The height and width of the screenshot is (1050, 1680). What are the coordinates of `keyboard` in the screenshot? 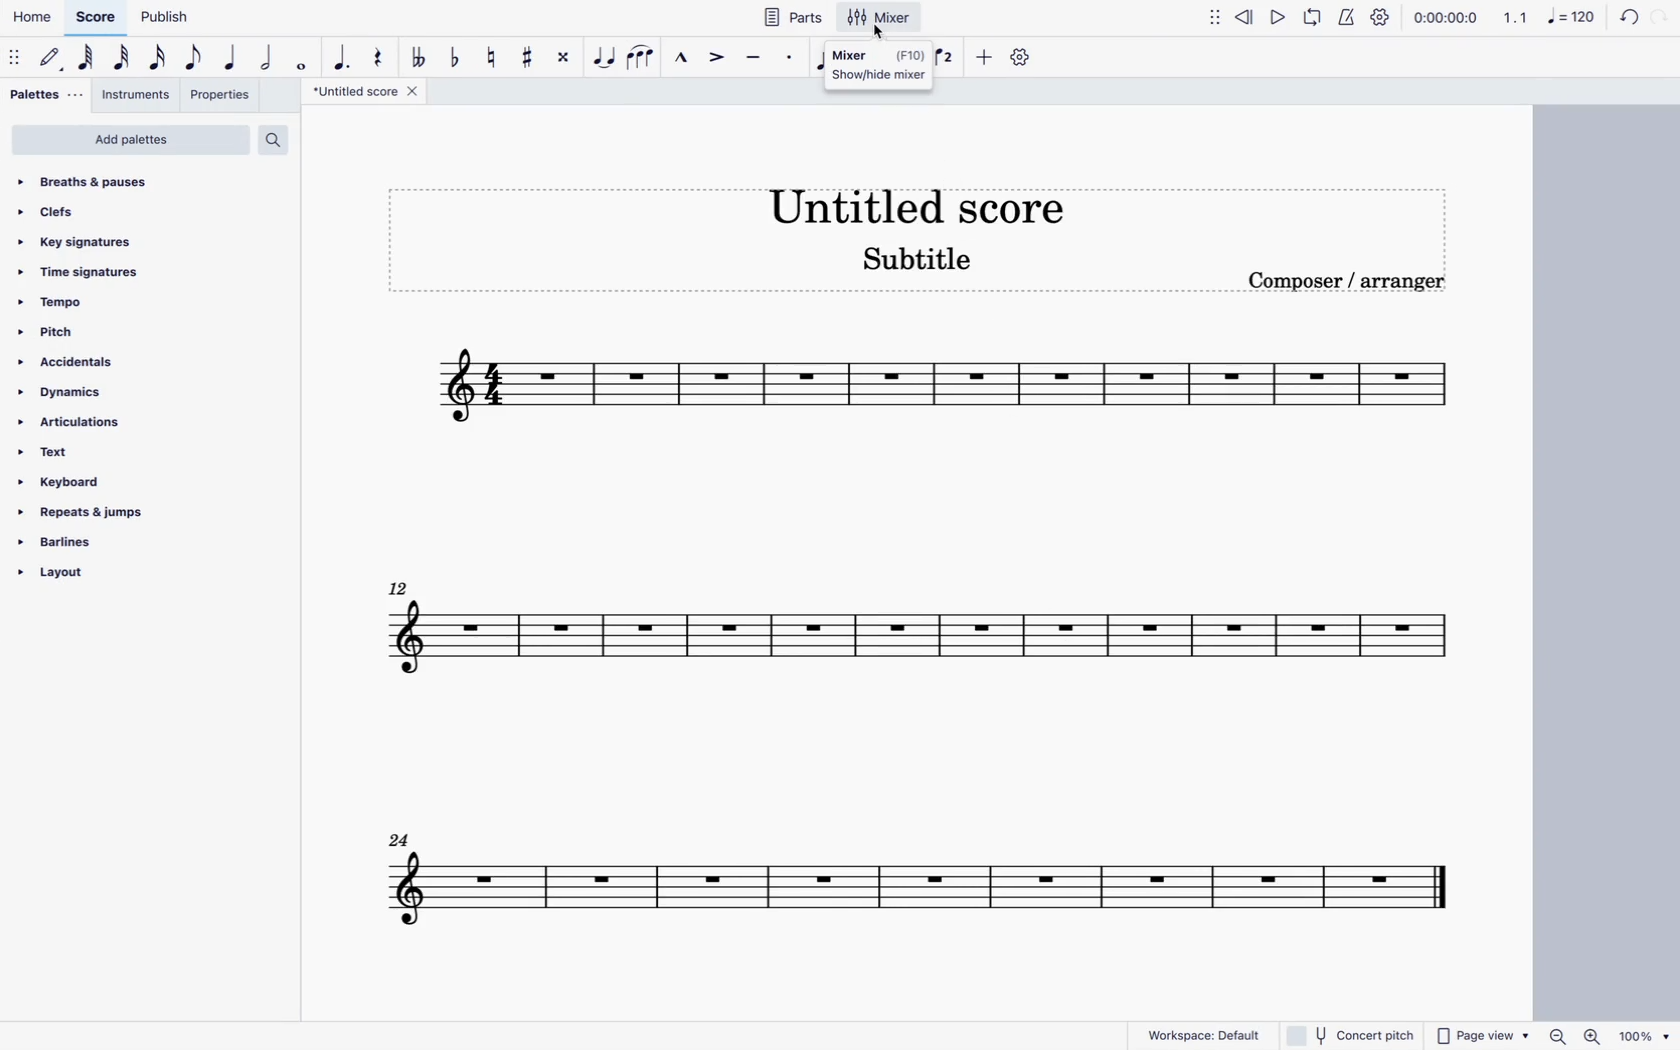 It's located at (70, 481).